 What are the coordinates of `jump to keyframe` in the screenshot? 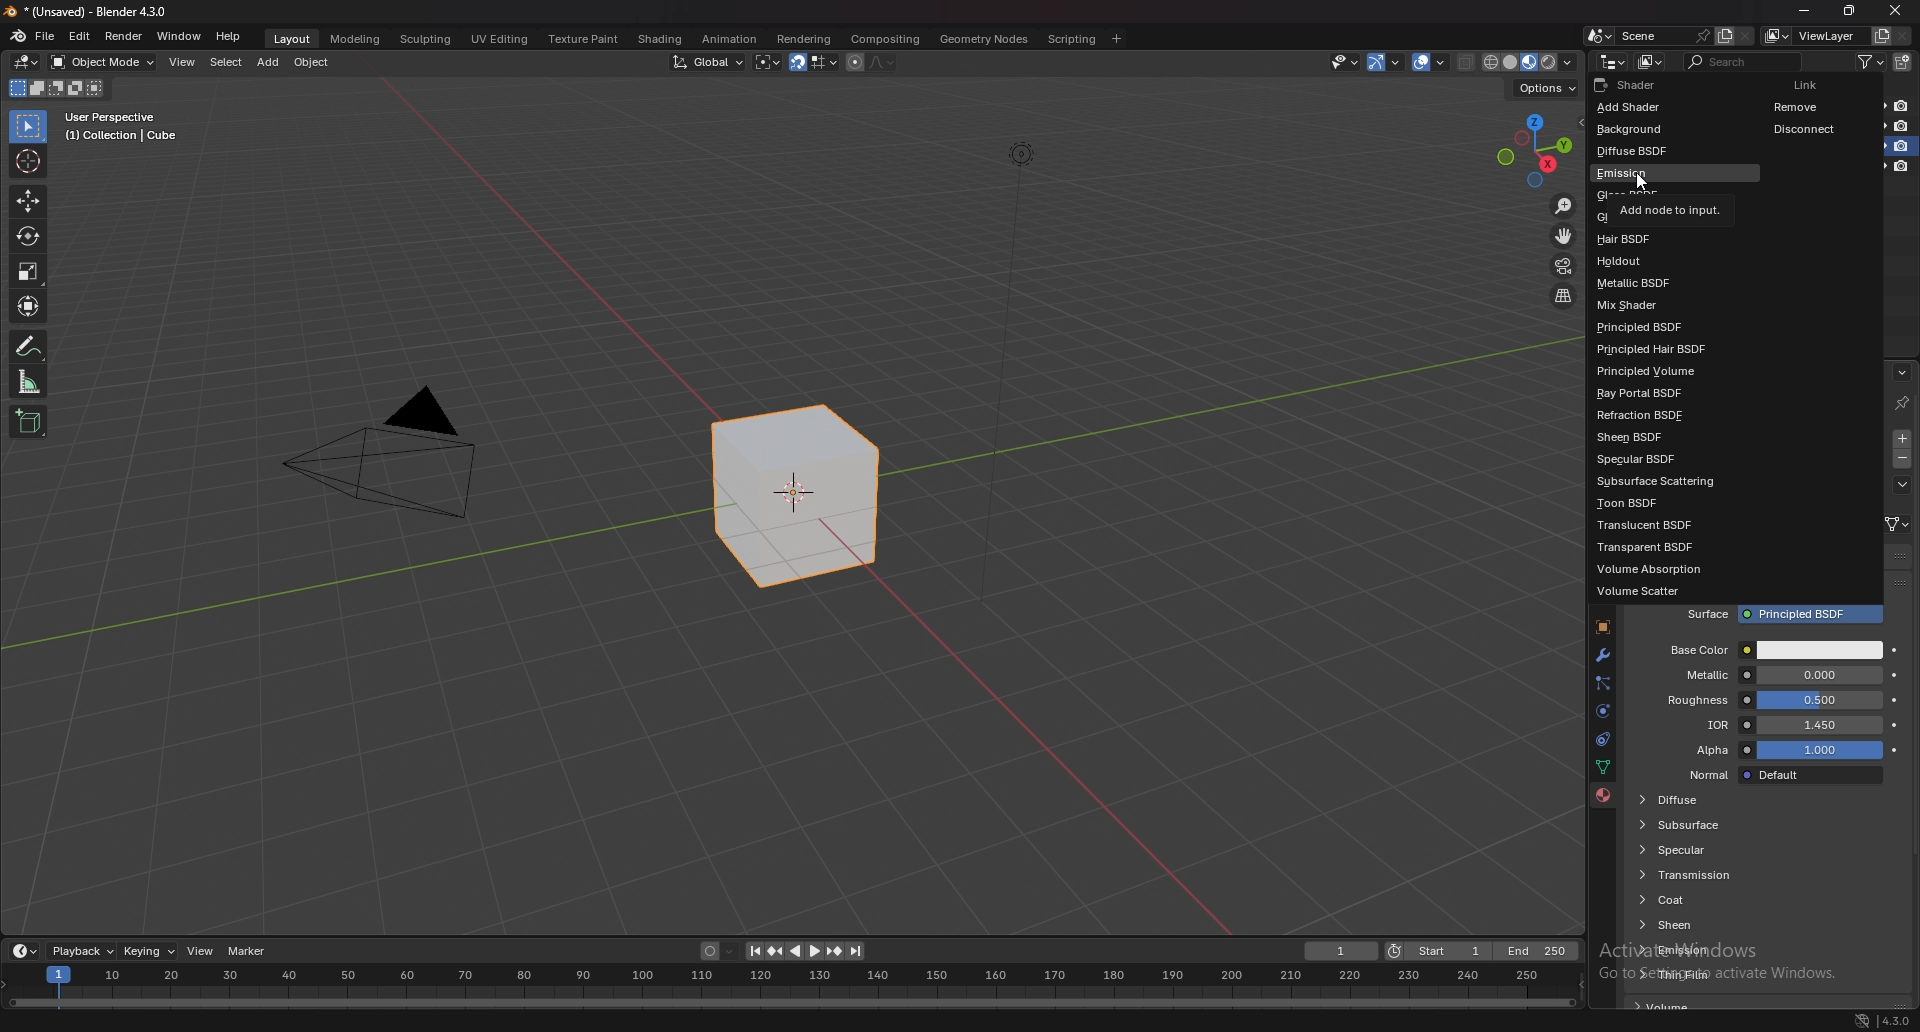 It's located at (774, 951).